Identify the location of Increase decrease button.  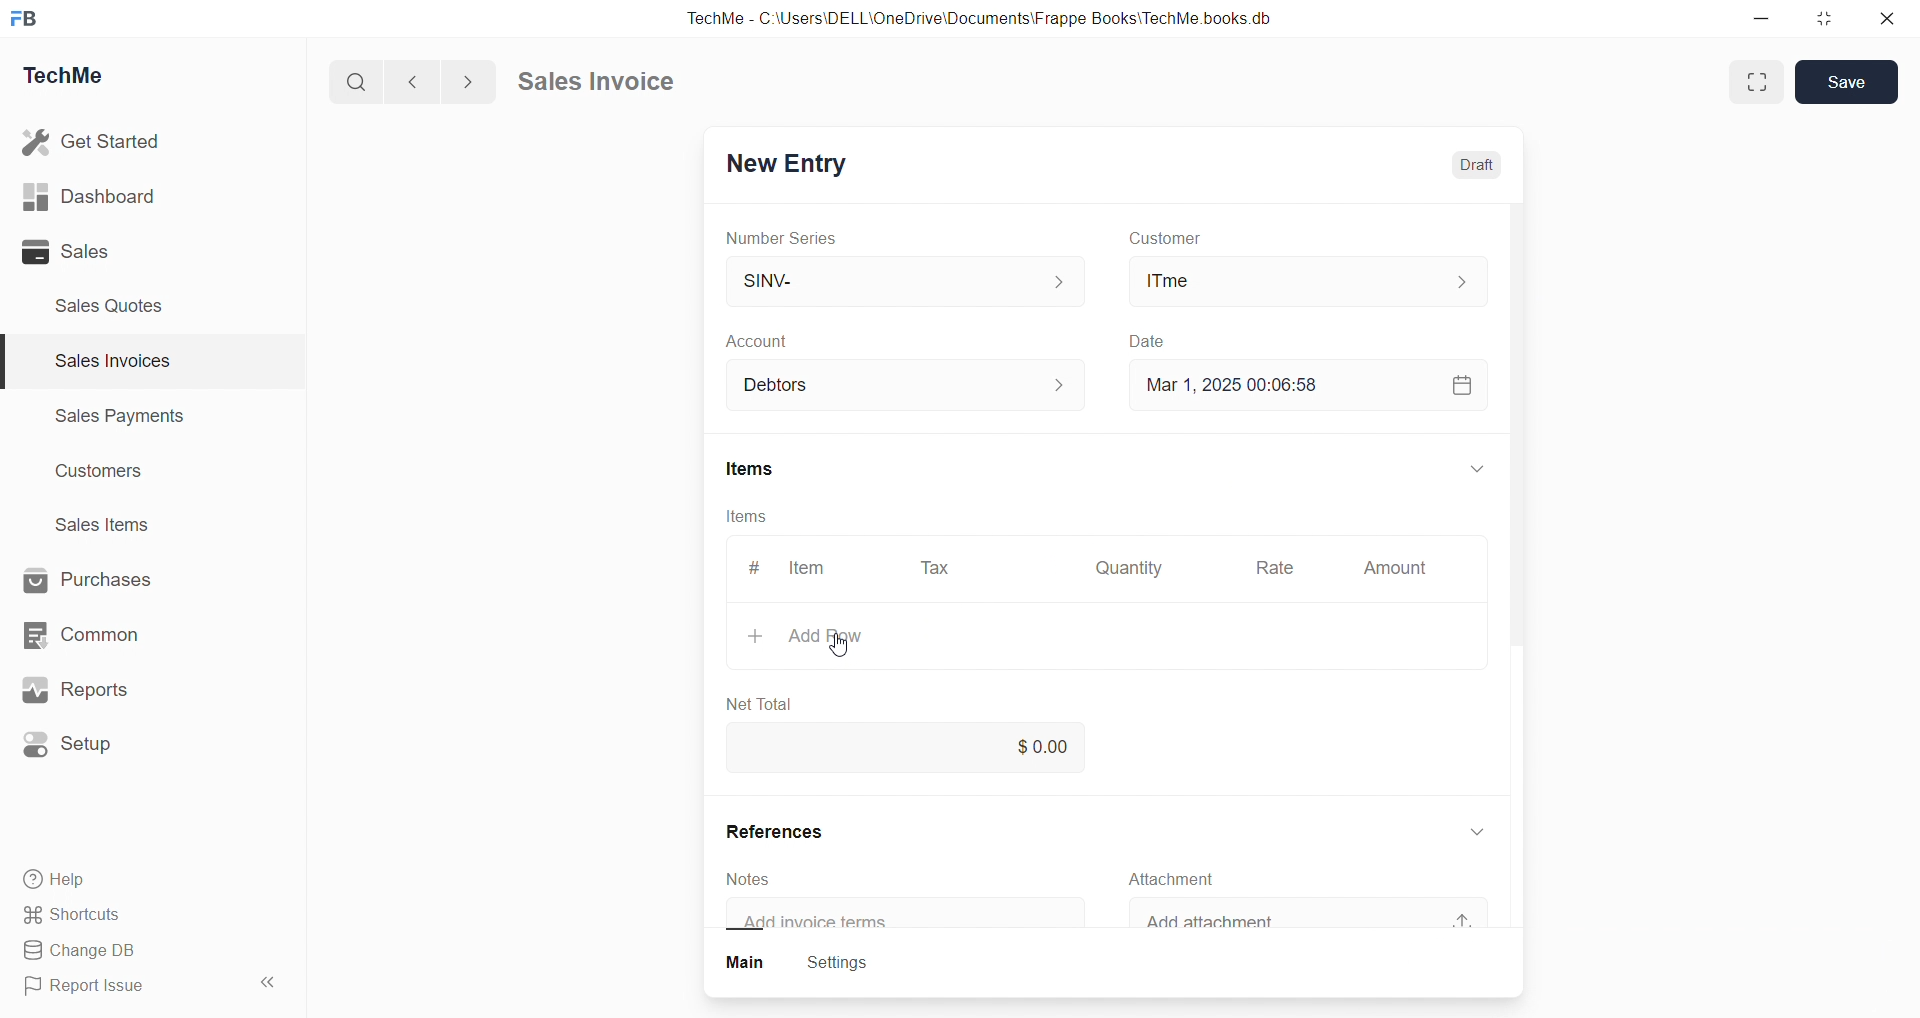
(1072, 386).